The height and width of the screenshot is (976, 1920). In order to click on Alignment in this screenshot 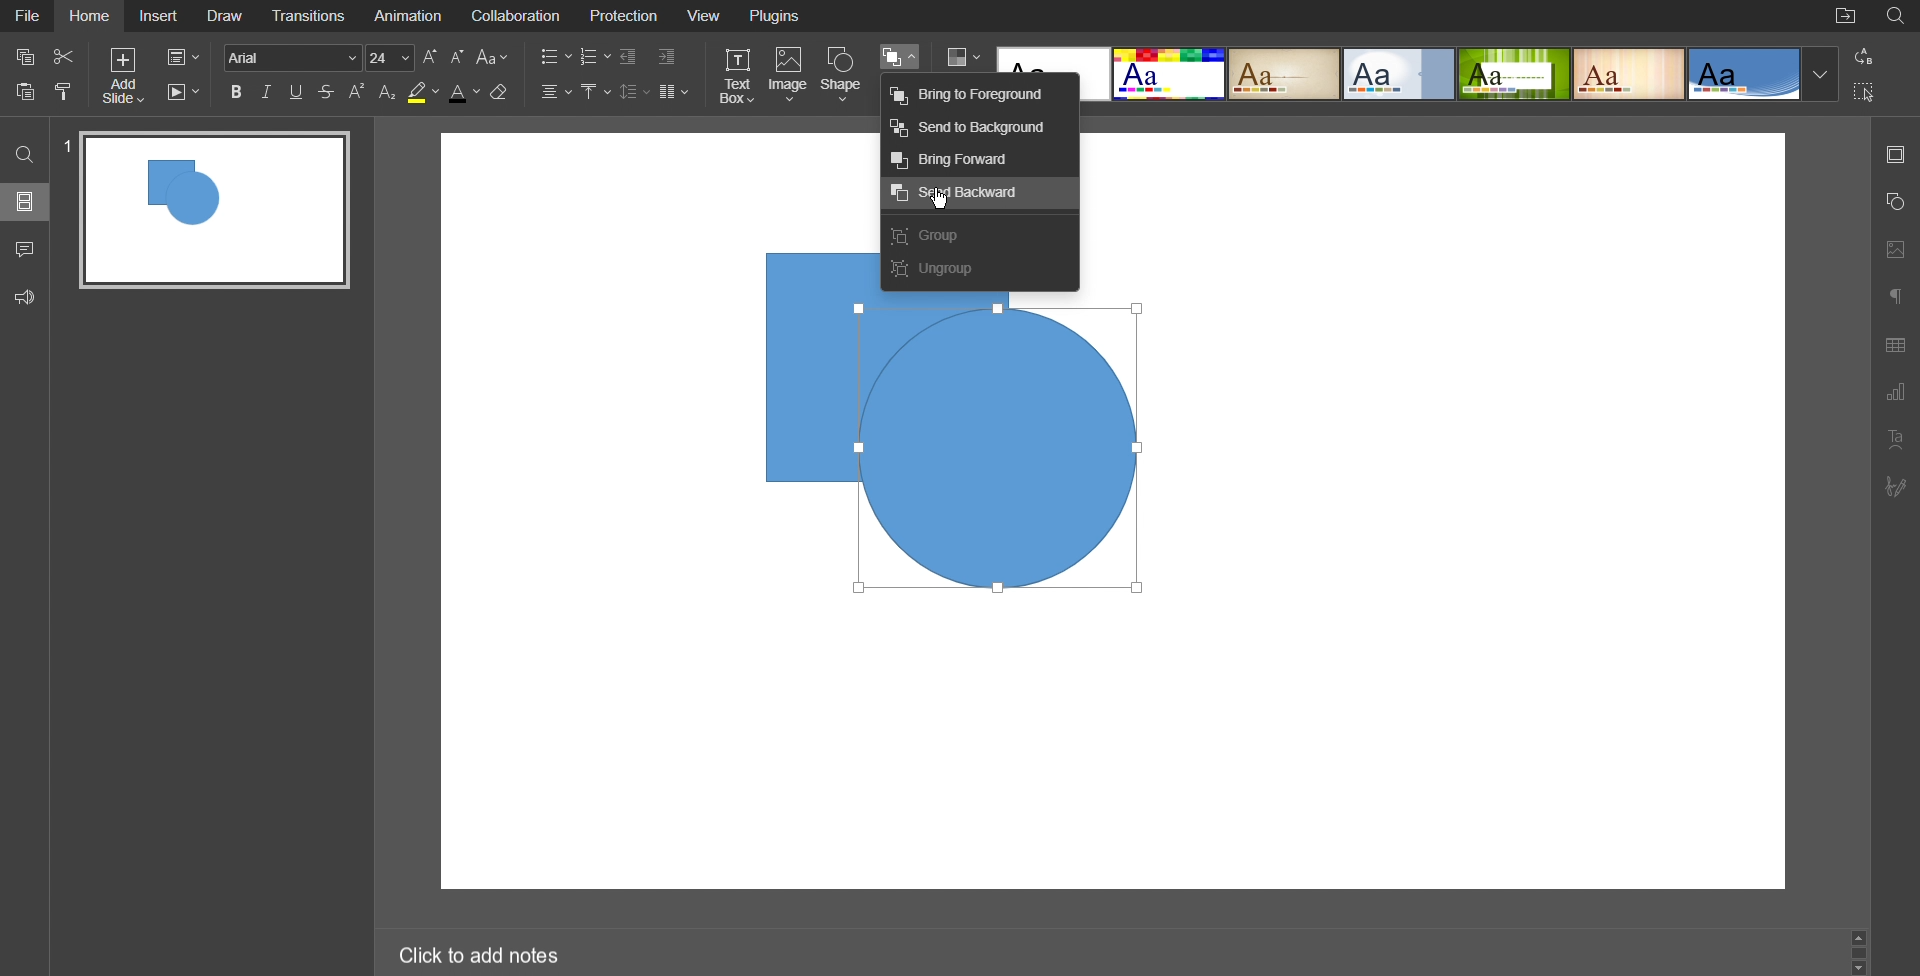, I will do `click(554, 91)`.